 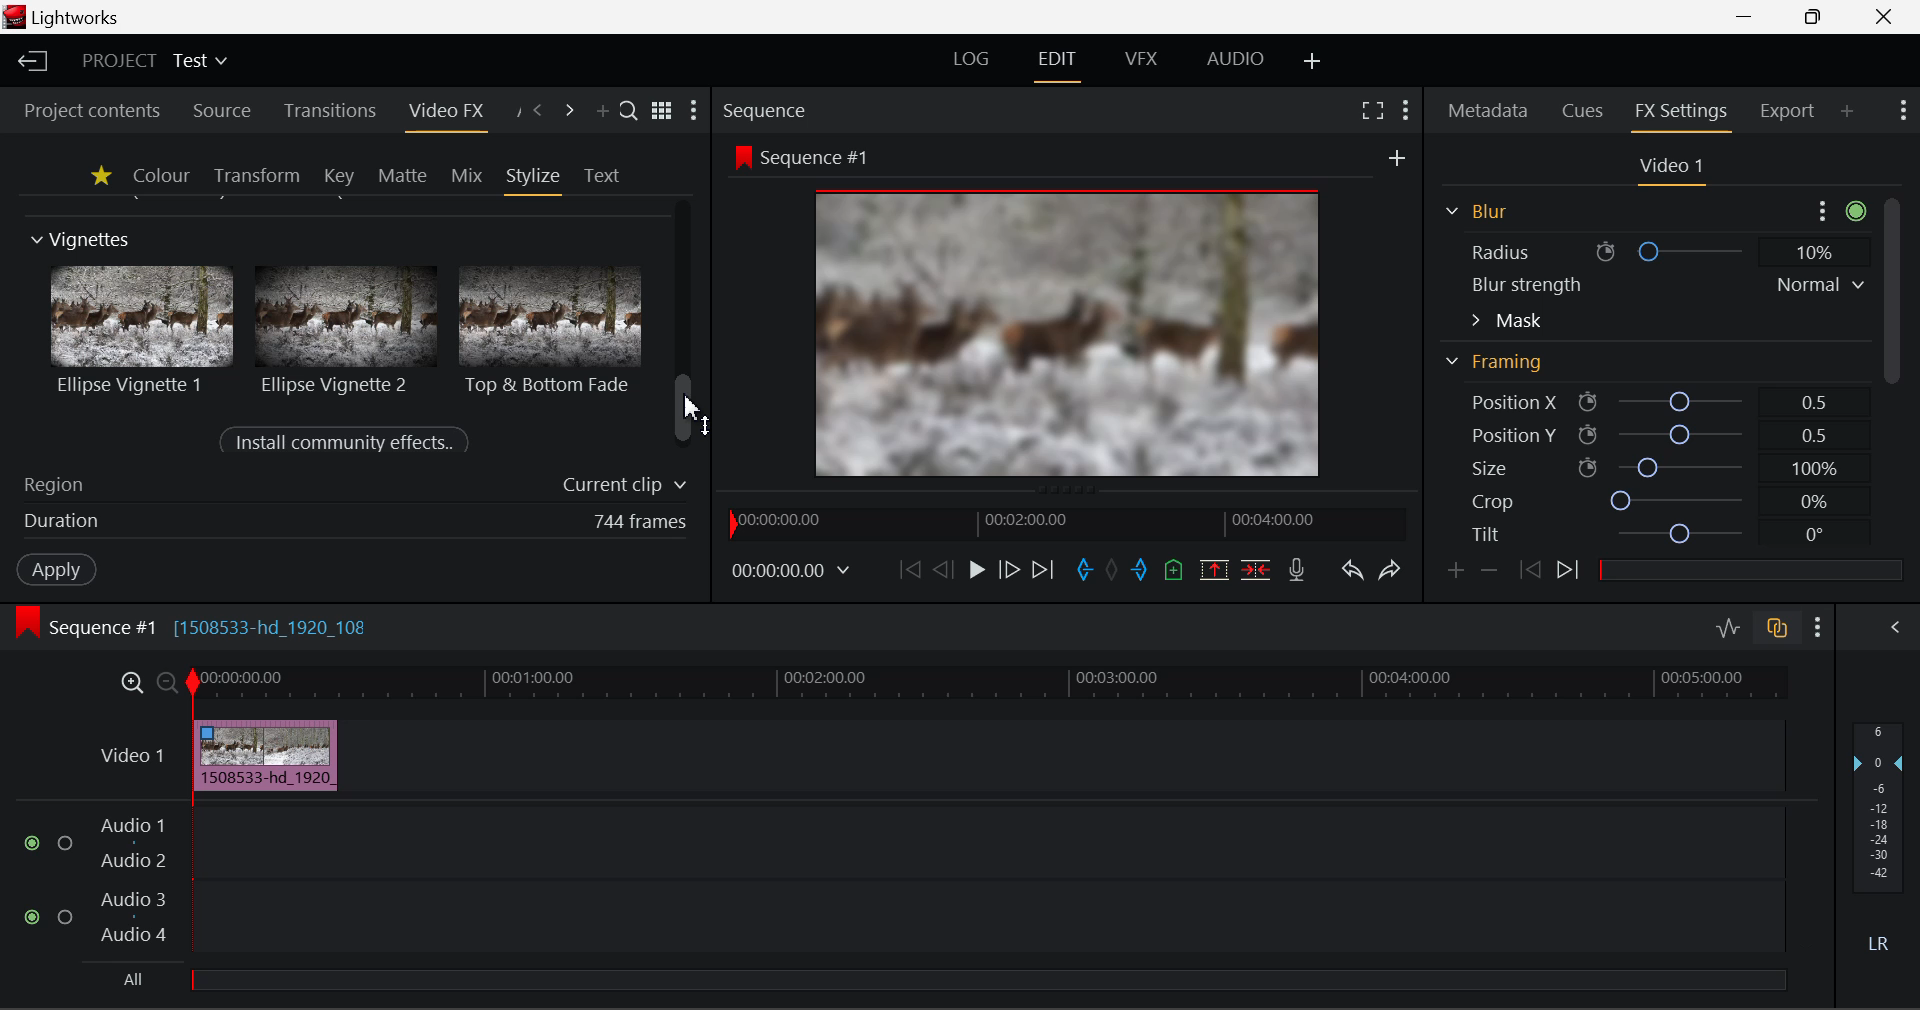 I want to click on more options, so click(x=1836, y=208).